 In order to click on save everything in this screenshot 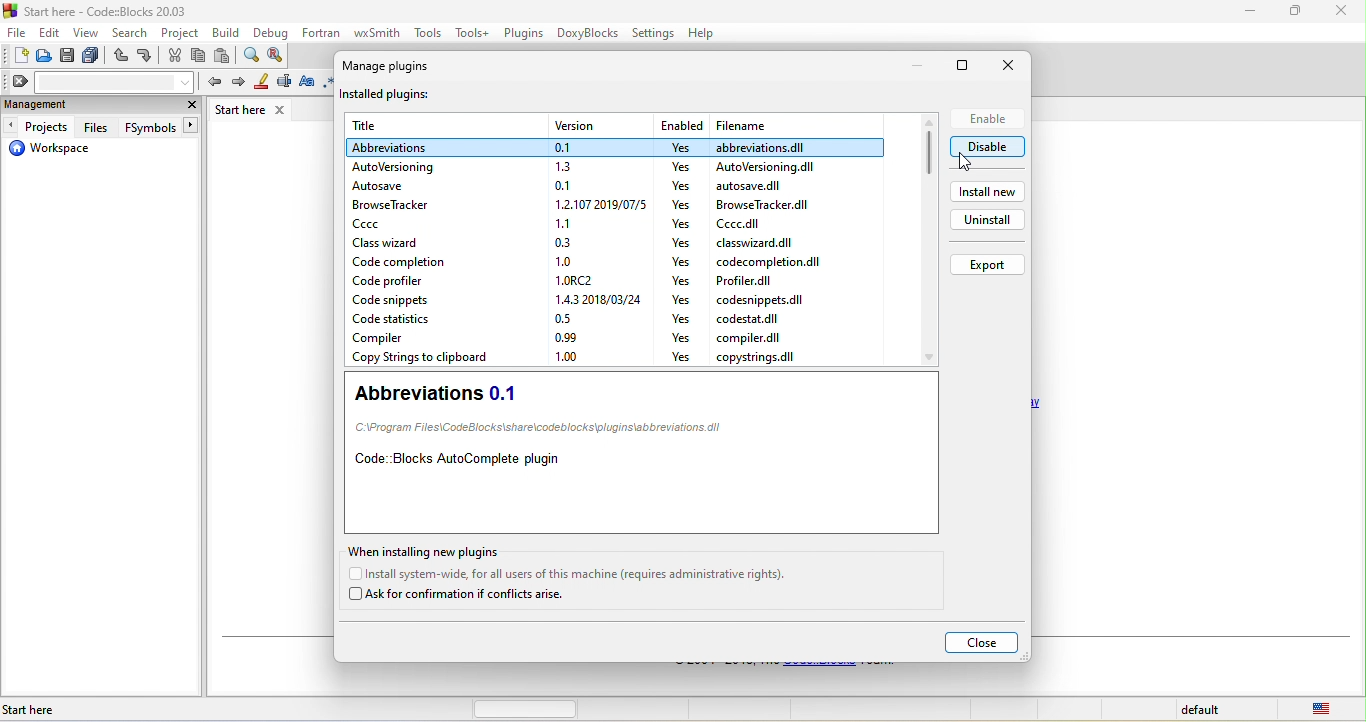, I will do `click(93, 57)`.